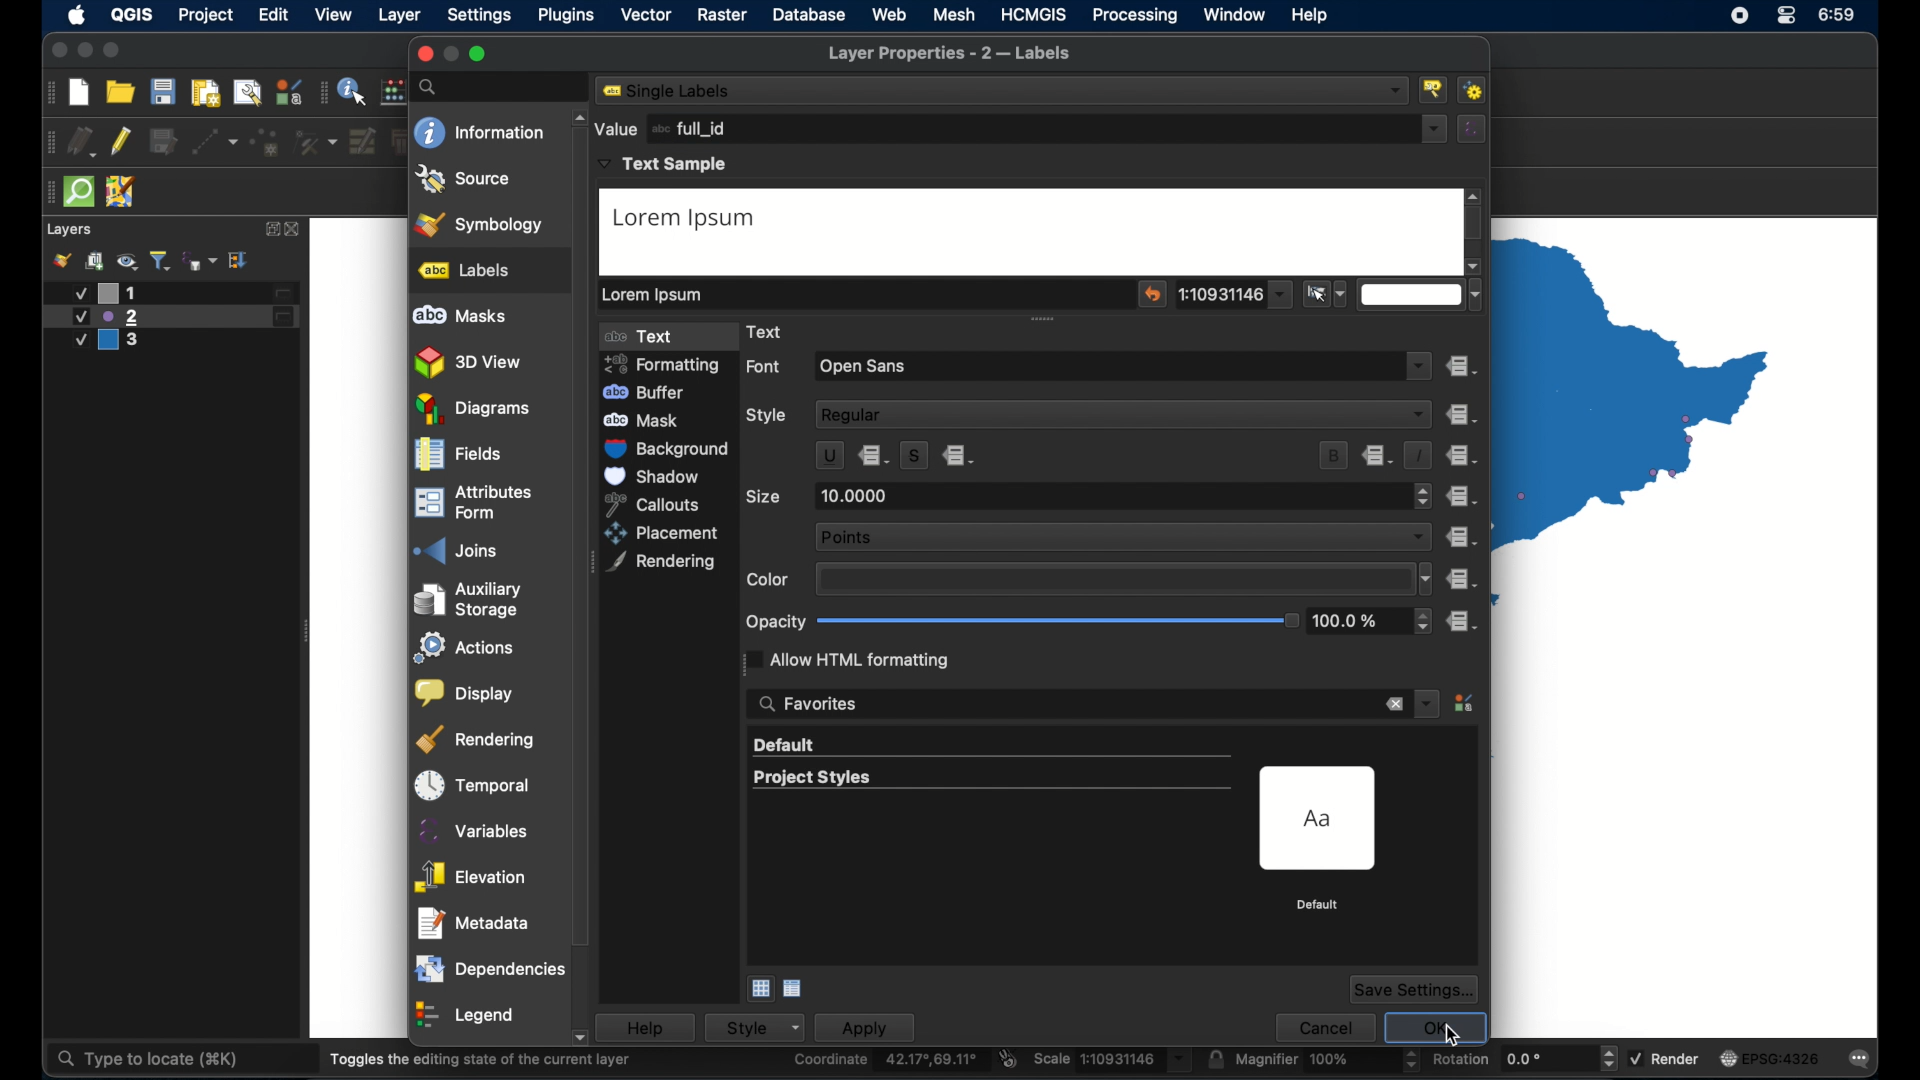  What do you see at coordinates (615, 128) in the screenshot?
I see `value` at bounding box center [615, 128].